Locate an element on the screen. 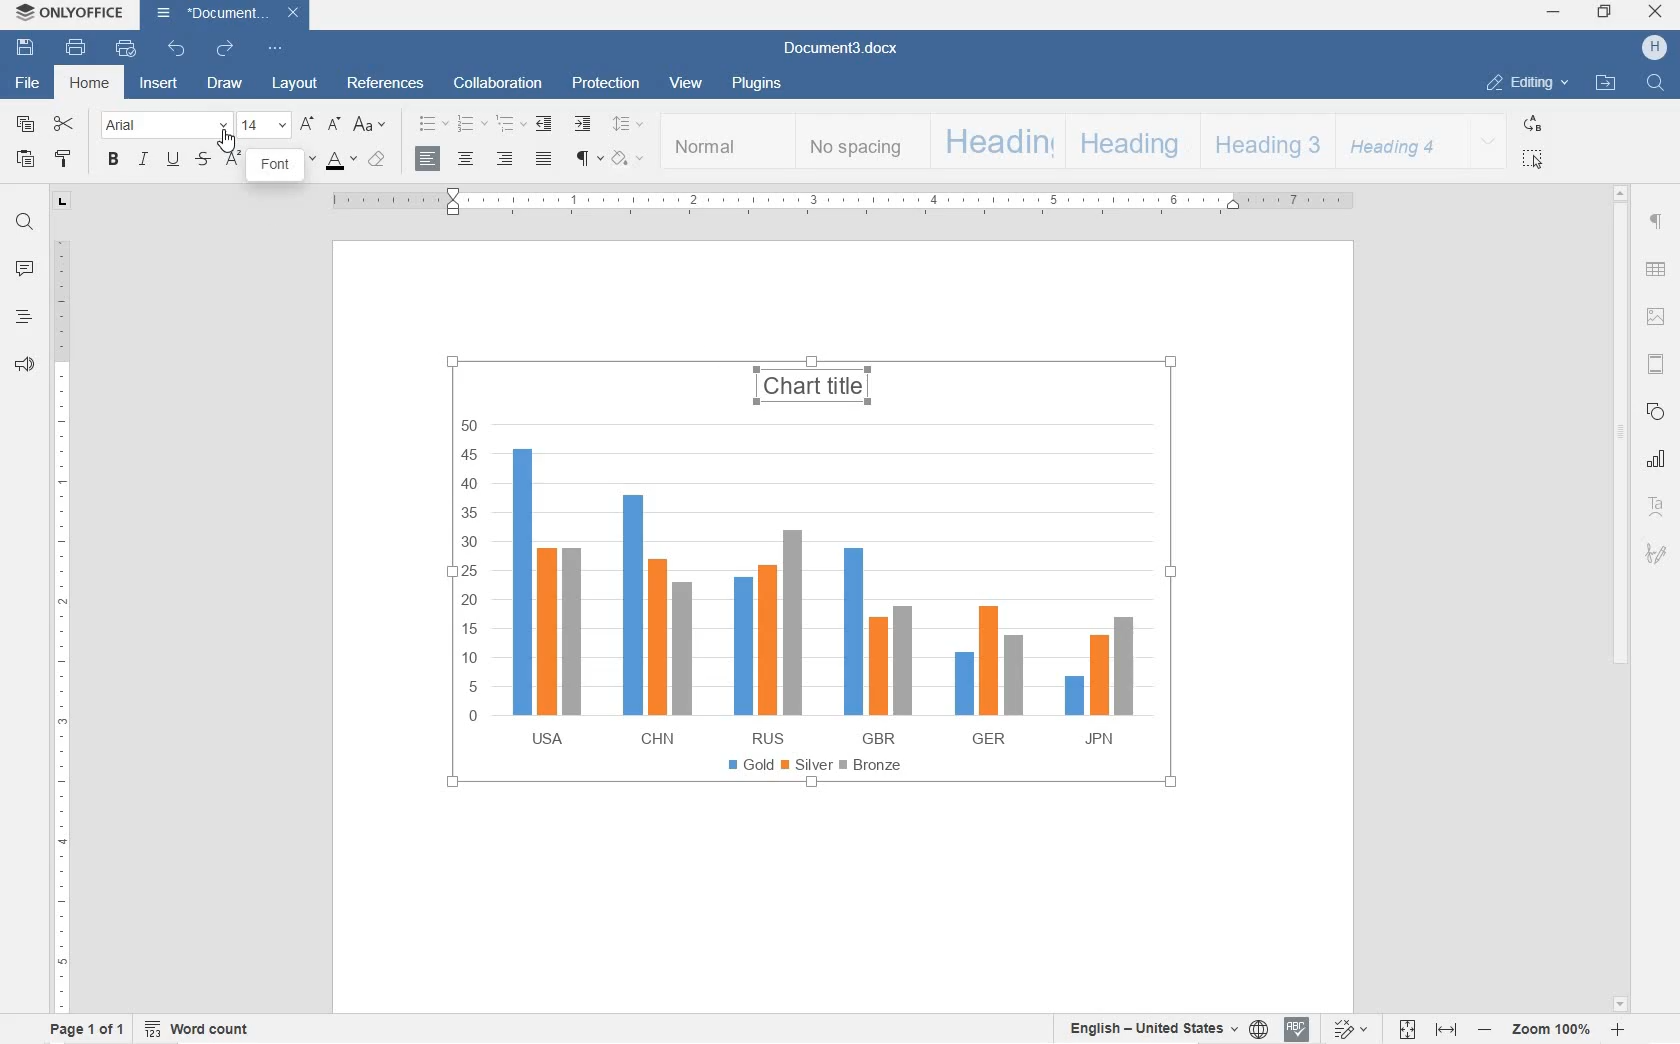  DECREMENT FONT SIZE is located at coordinates (334, 124).